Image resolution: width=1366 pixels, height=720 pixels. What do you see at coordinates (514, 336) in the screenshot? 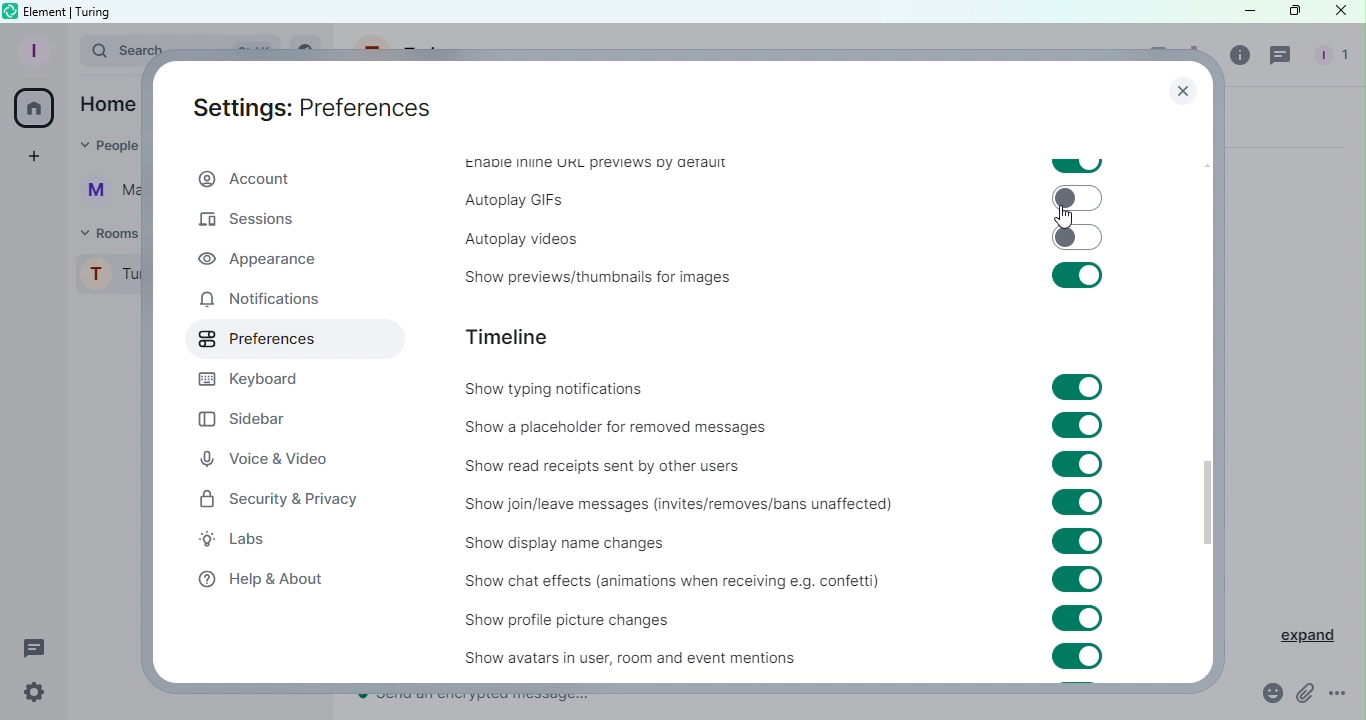
I see `Timeline` at bounding box center [514, 336].